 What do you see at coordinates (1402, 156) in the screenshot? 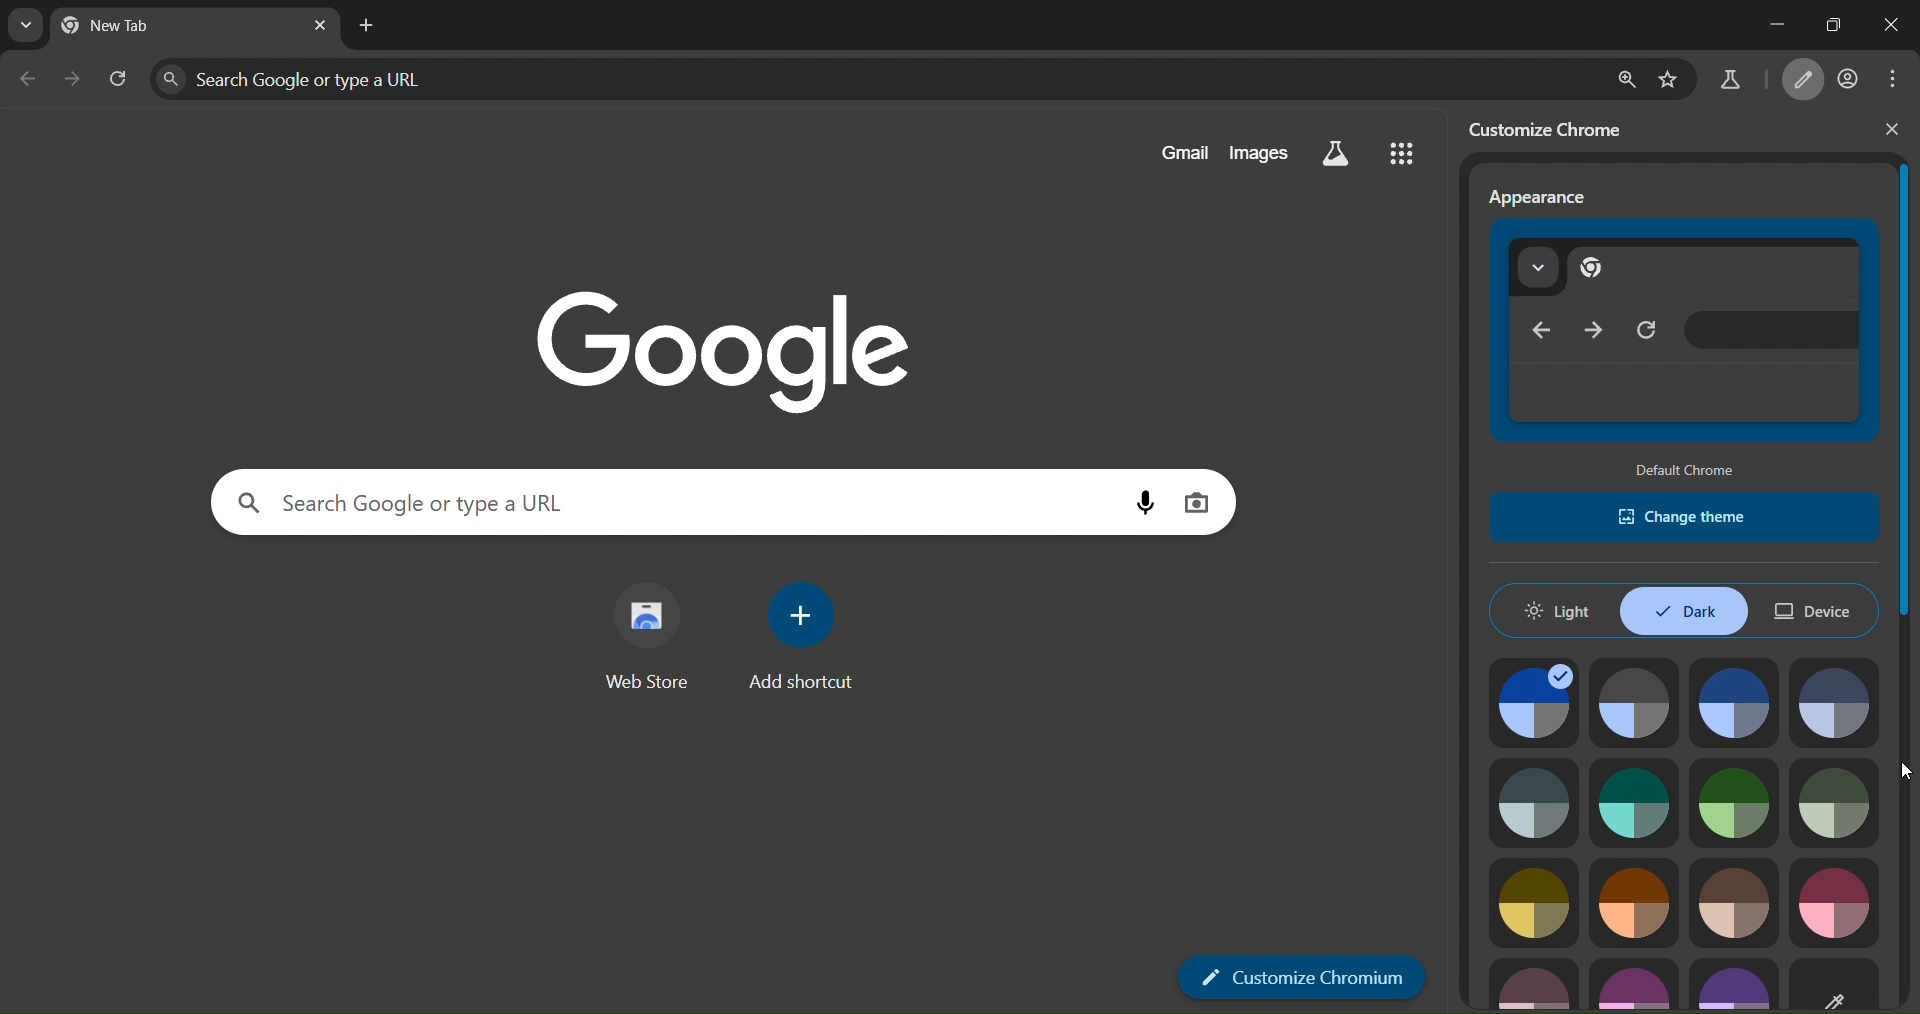
I see `menu` at bounding box center [1402, 156].